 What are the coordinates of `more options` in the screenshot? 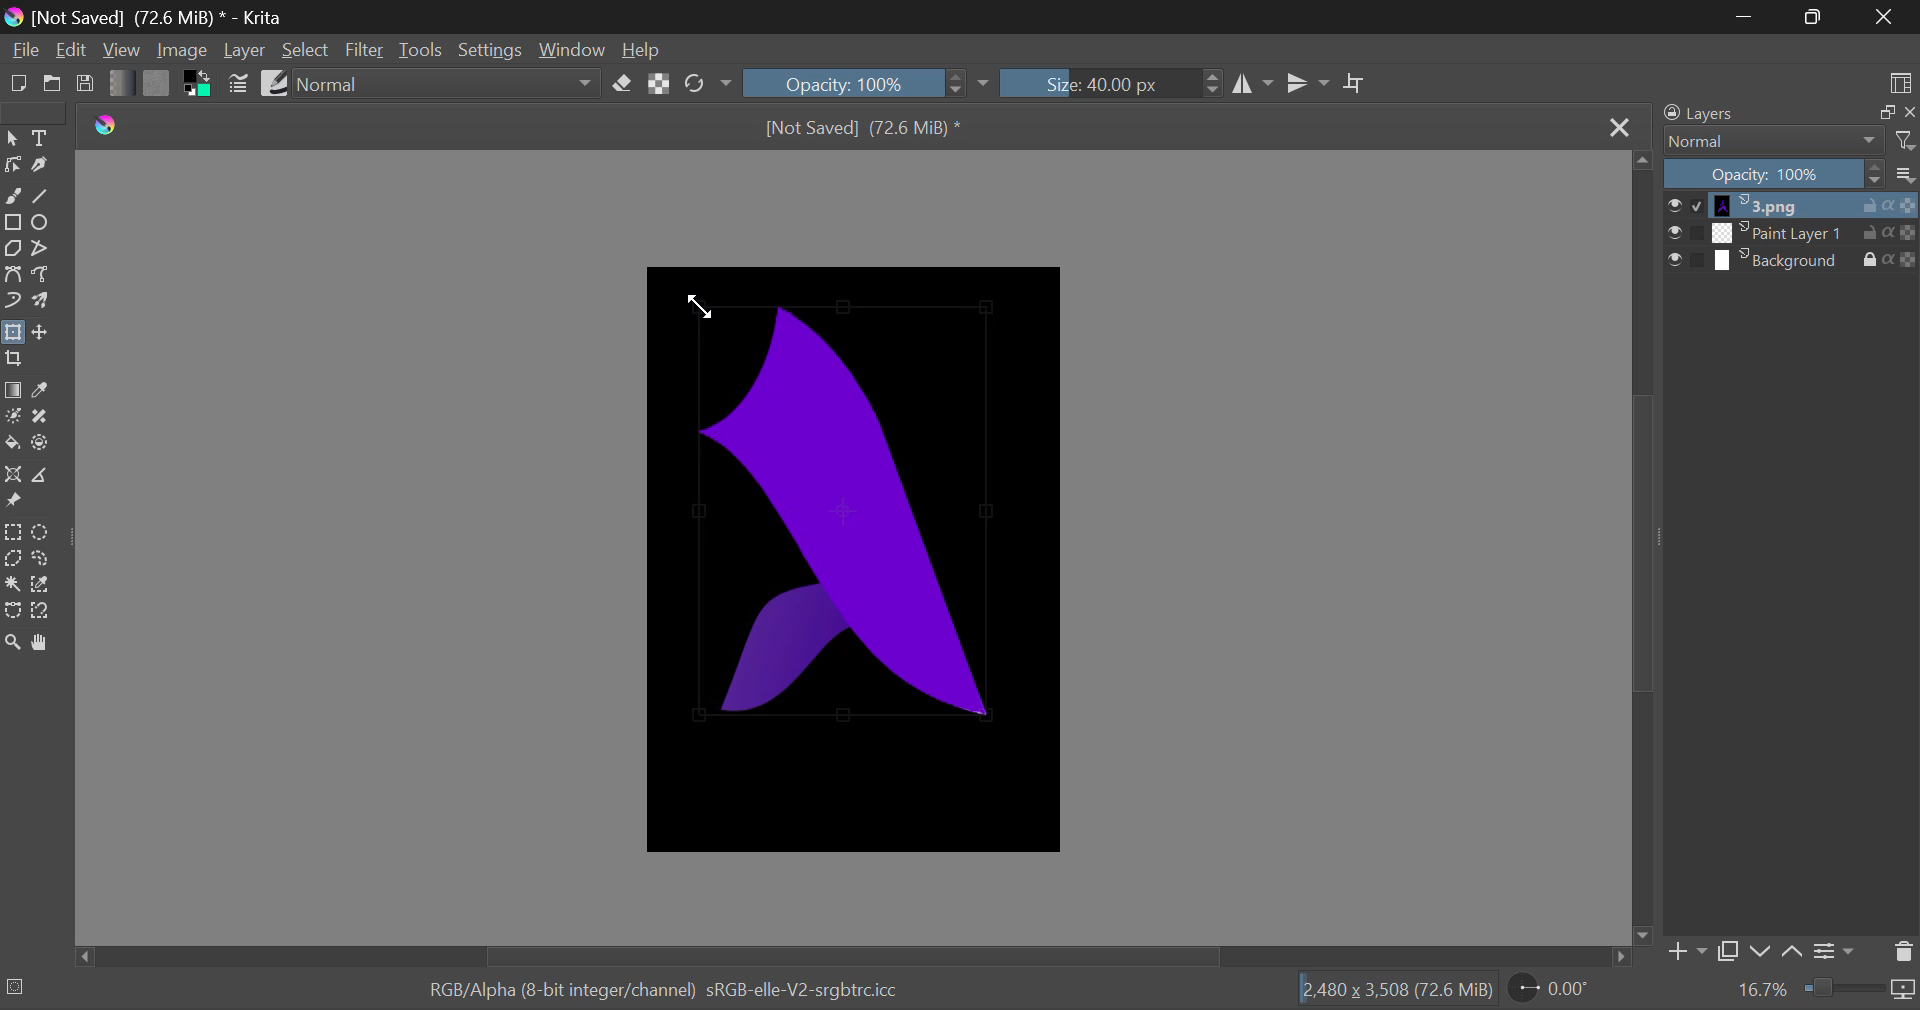 It's located at (1903, 176).